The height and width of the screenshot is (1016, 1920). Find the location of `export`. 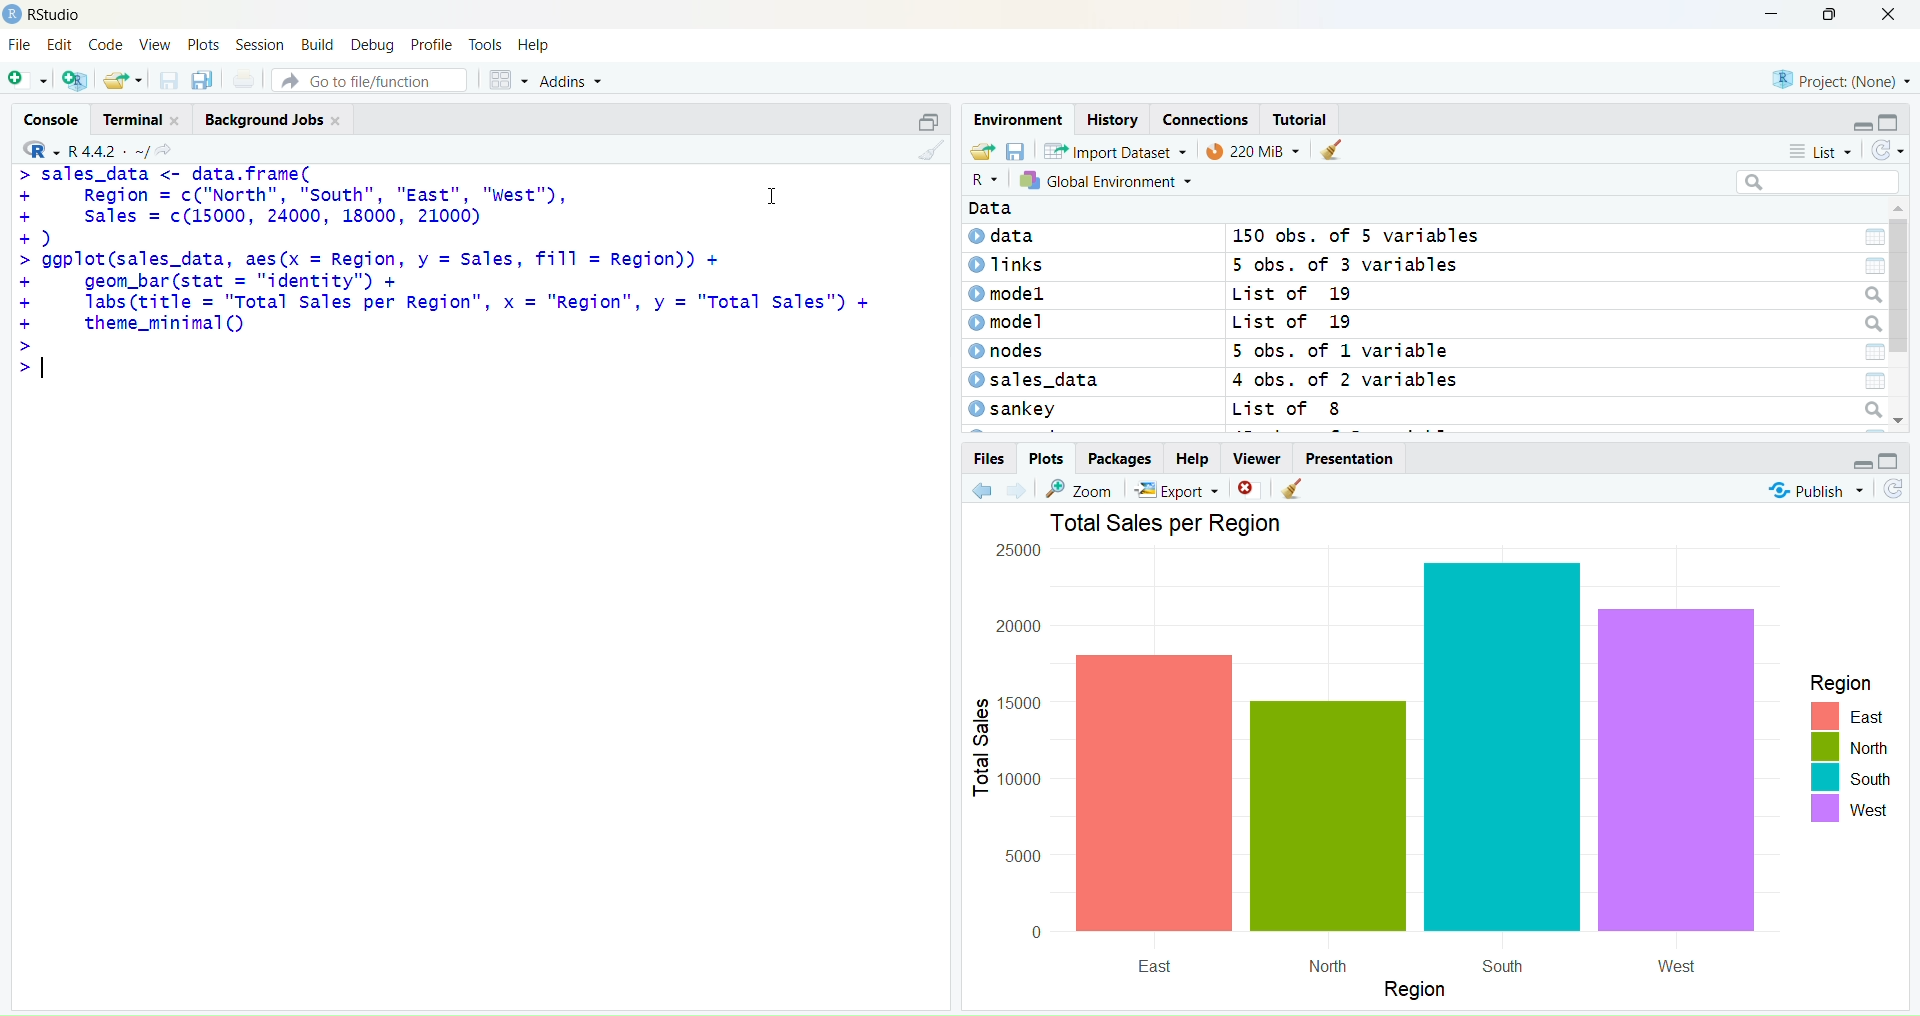

export is located at coordinates (1181, 491).